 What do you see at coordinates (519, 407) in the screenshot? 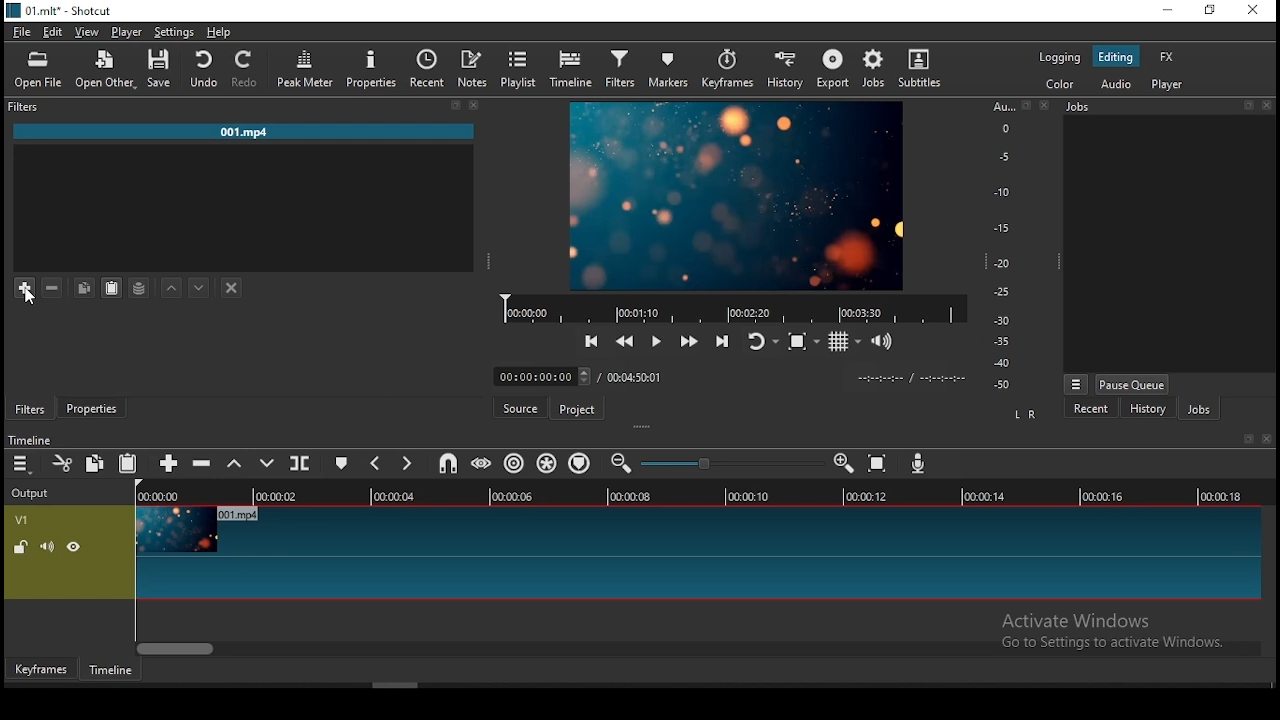
I see `source` at bounding box center [519, 407].